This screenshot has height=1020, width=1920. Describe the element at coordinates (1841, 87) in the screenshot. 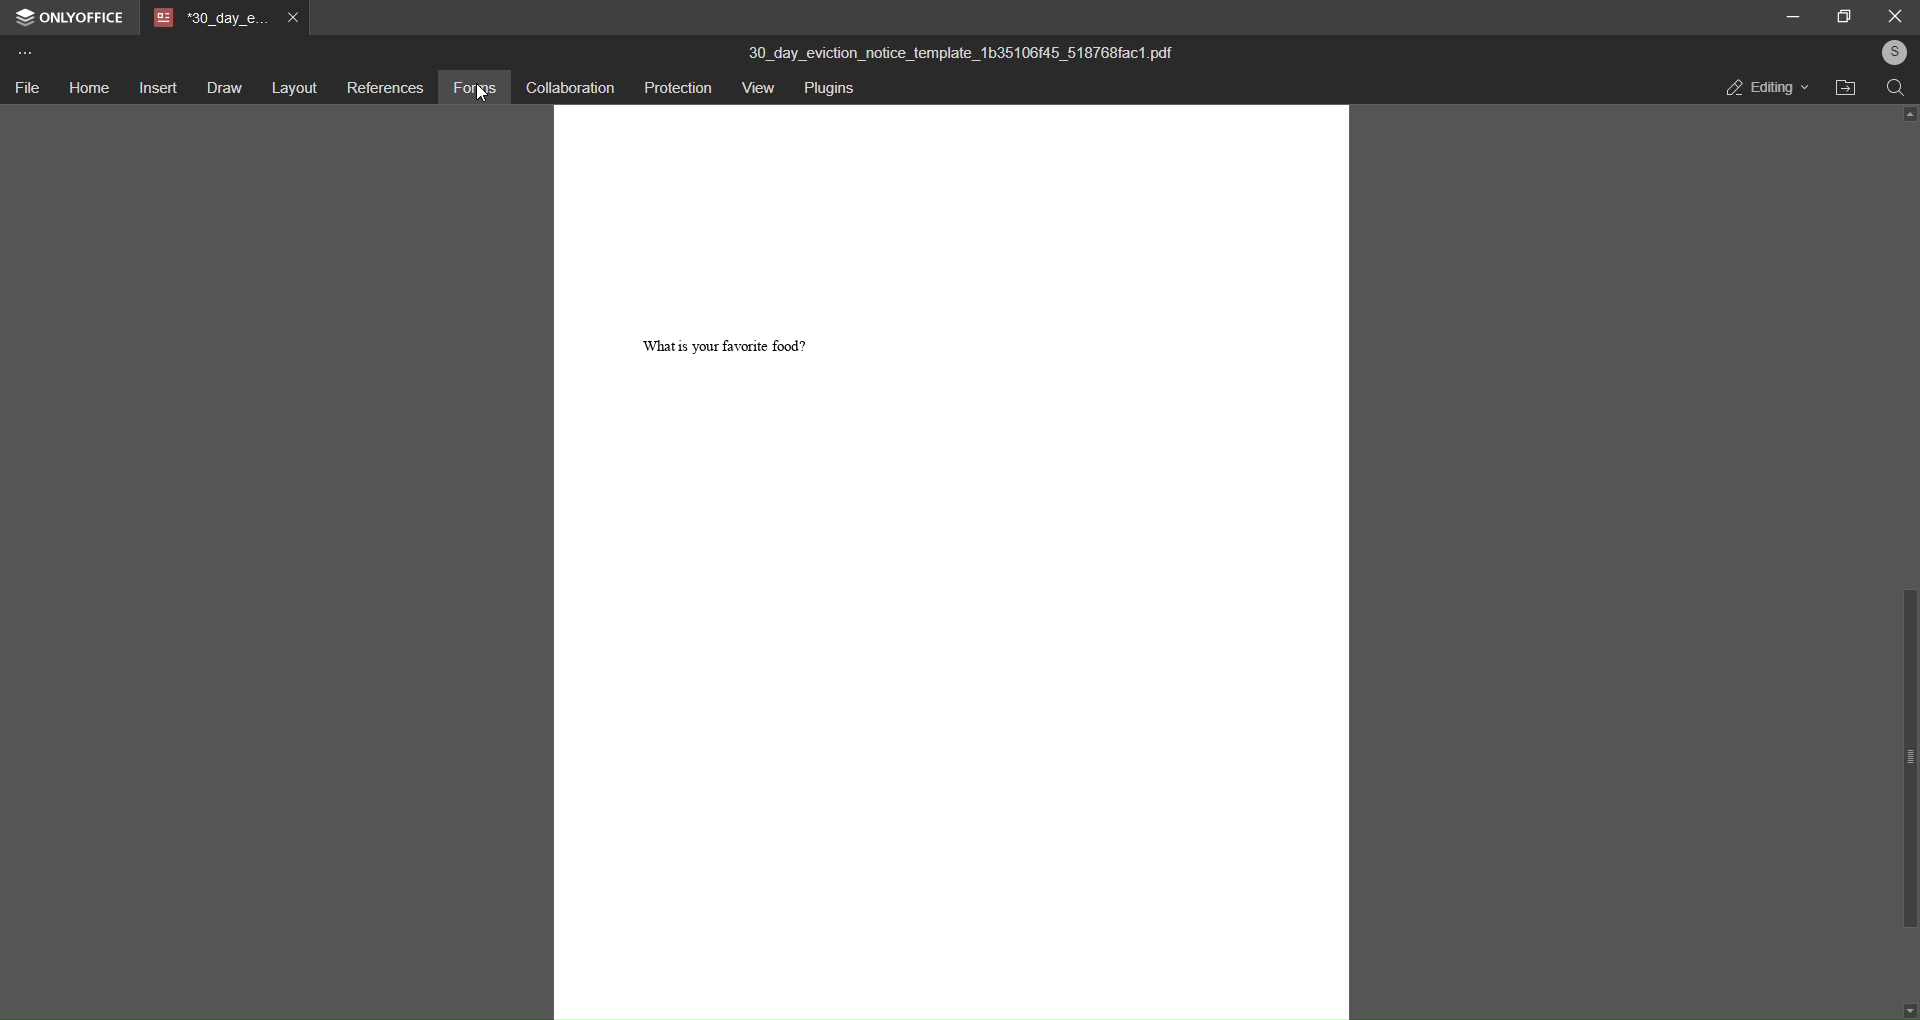

I see `open file location` at that location.